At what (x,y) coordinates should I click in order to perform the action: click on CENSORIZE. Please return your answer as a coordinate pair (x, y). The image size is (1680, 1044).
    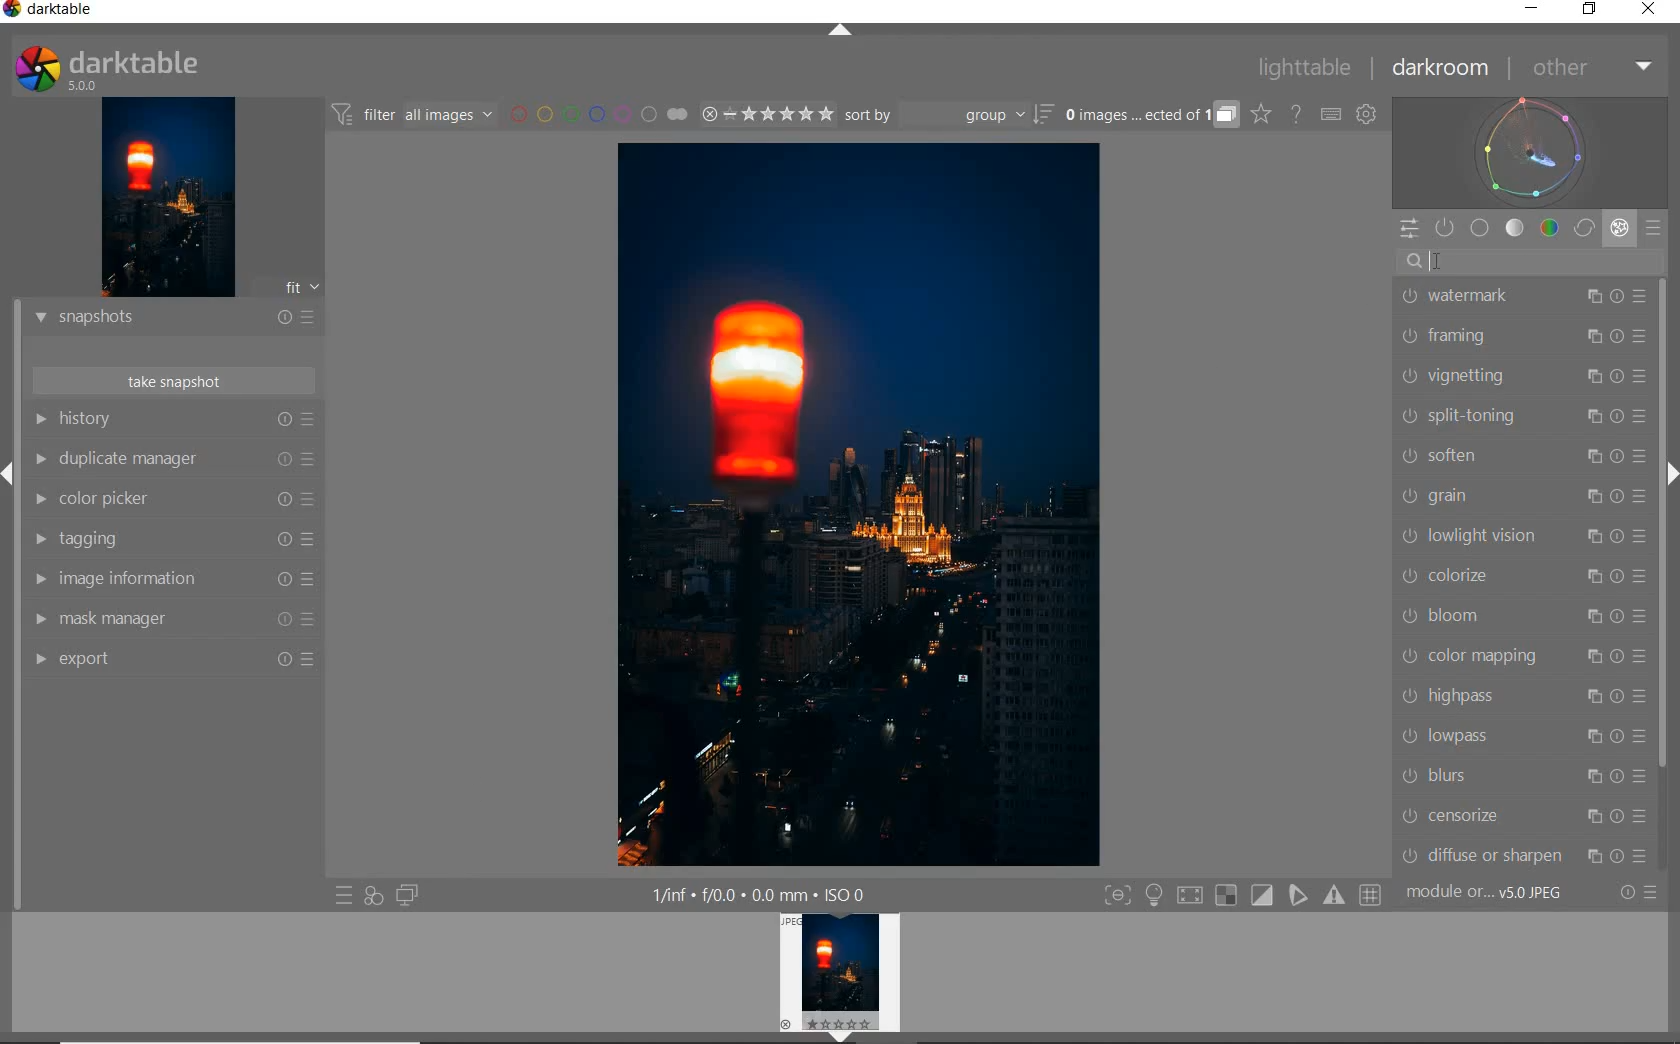
    Looking at the image, I should click on (1468, 815).